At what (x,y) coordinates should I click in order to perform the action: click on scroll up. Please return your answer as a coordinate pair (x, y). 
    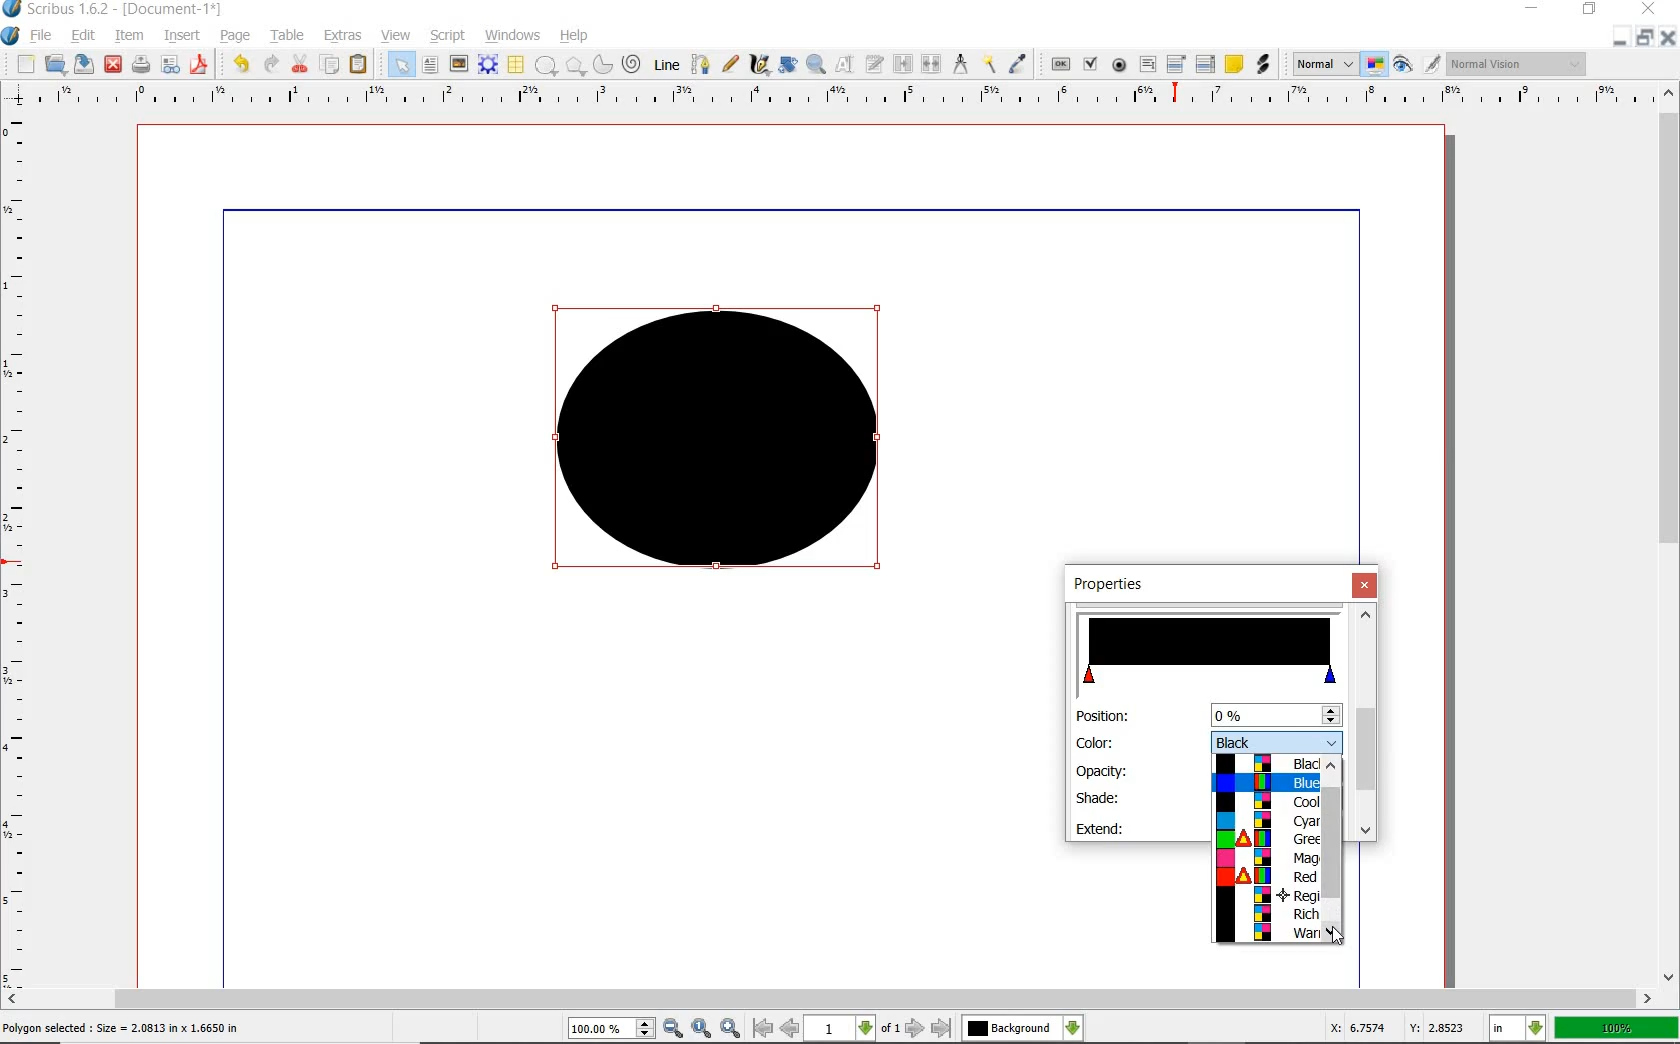
    Looking at the image, I should click on (1366, 614).